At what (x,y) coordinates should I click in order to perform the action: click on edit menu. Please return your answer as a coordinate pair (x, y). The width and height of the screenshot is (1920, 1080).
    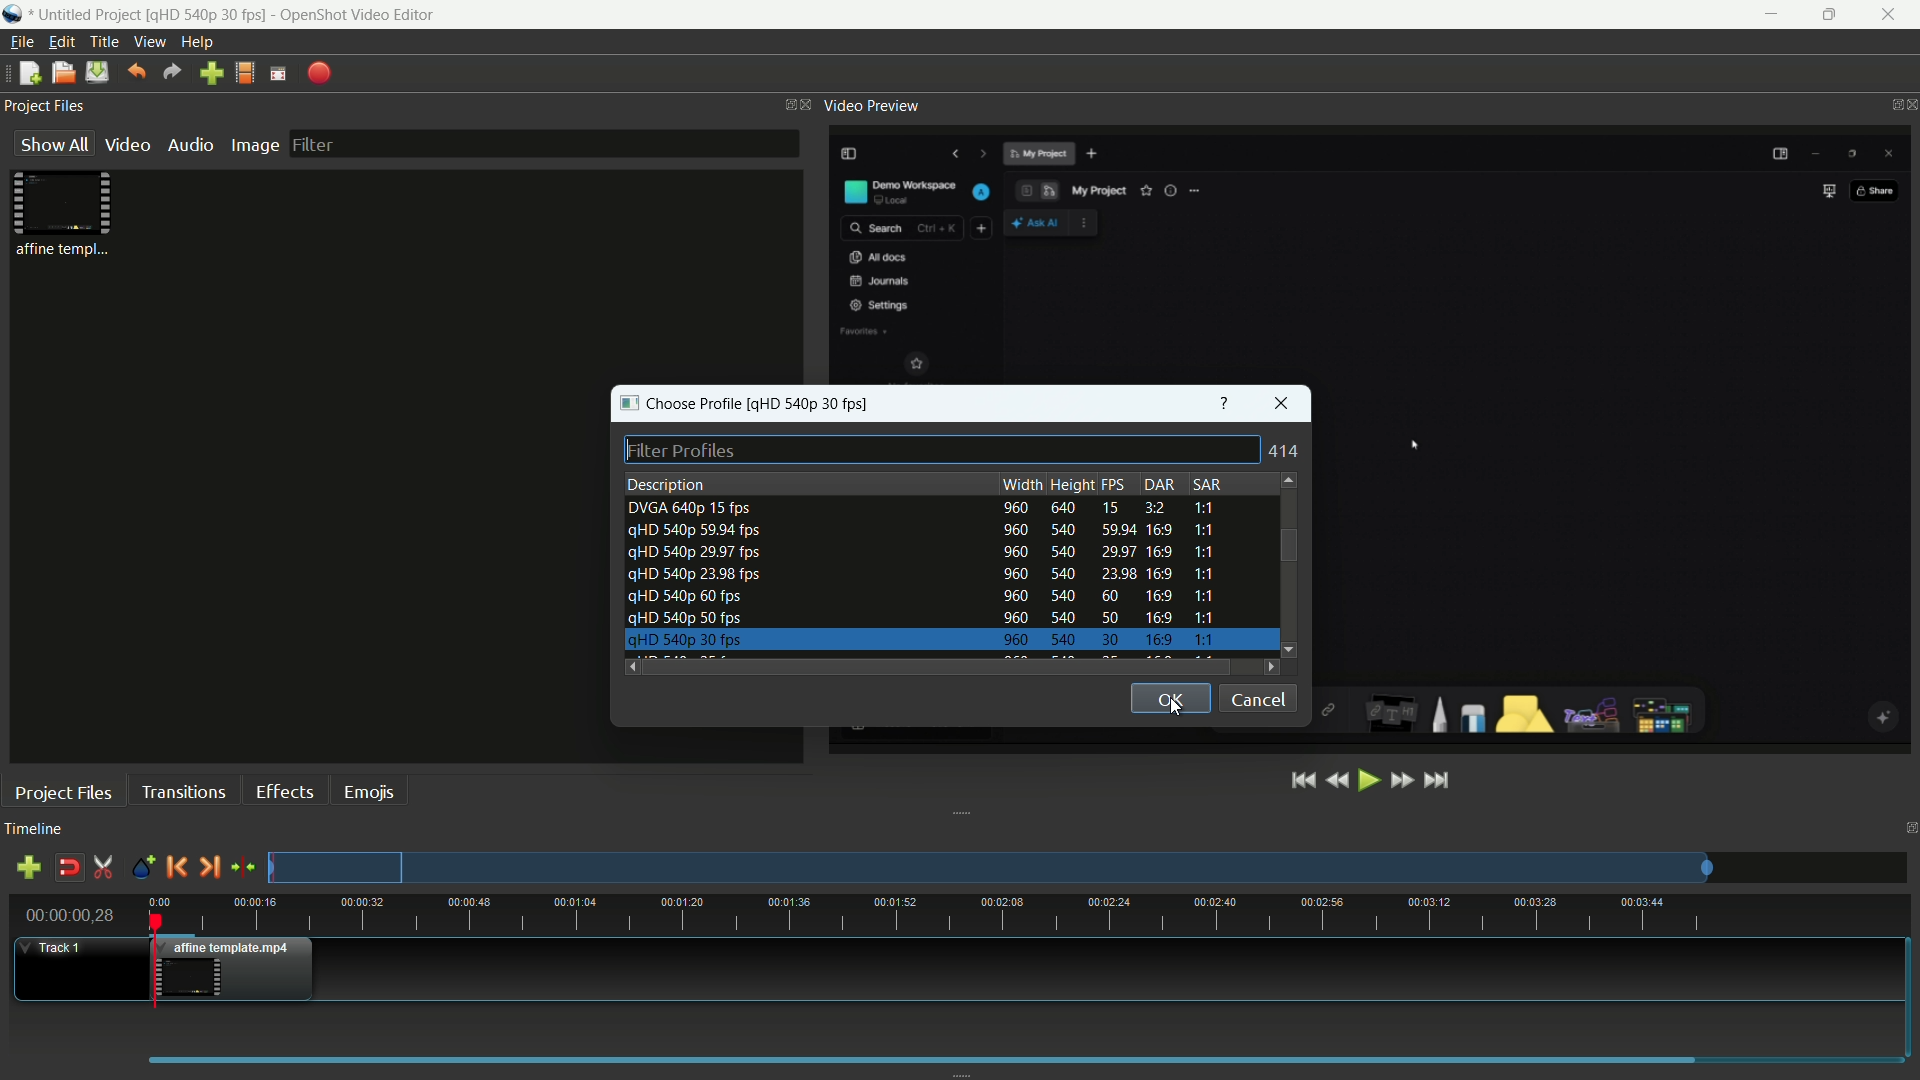
    Looking at the image, I should click on (61, 42).